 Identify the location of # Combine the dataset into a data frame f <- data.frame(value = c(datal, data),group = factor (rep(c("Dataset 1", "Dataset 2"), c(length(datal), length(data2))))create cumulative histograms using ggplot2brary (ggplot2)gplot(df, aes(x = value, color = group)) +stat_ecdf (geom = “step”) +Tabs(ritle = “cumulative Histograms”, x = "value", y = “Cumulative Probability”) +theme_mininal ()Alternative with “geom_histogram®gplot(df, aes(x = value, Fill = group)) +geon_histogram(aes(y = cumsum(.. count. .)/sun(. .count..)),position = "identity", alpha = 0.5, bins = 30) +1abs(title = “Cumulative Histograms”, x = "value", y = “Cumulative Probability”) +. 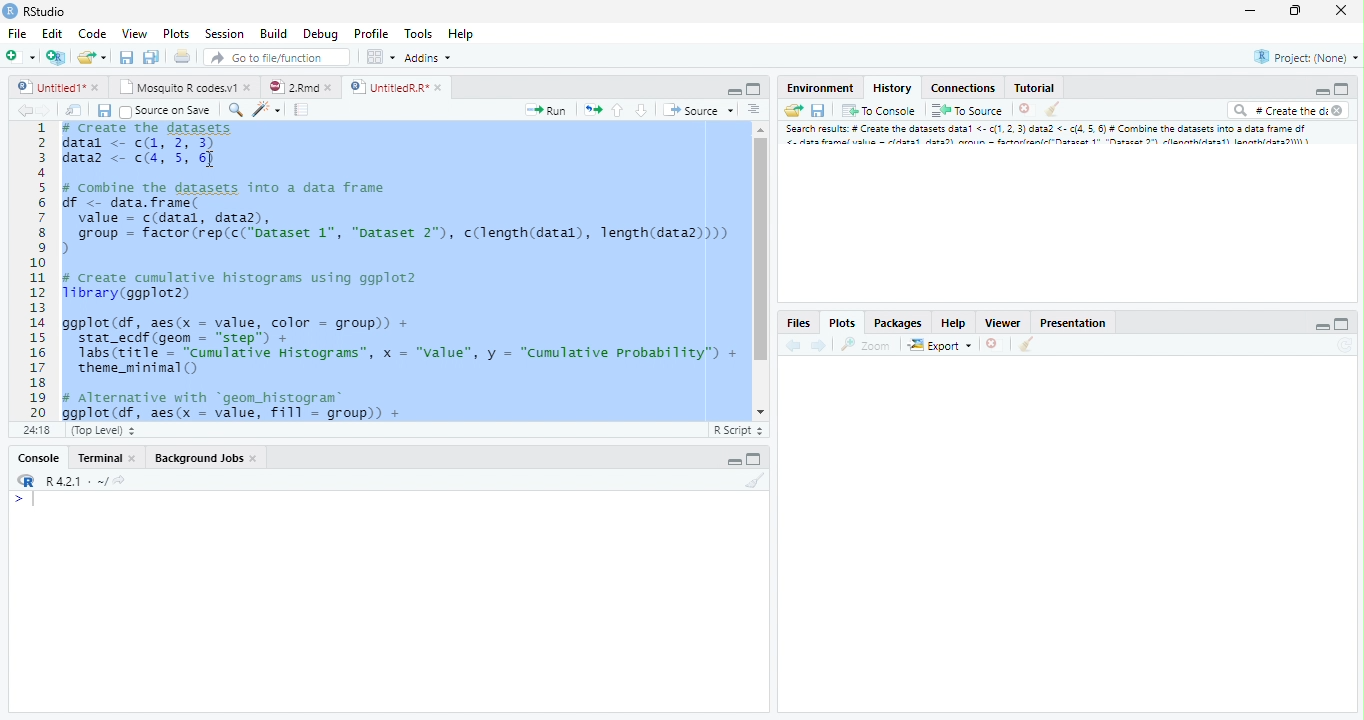
(402, 271).